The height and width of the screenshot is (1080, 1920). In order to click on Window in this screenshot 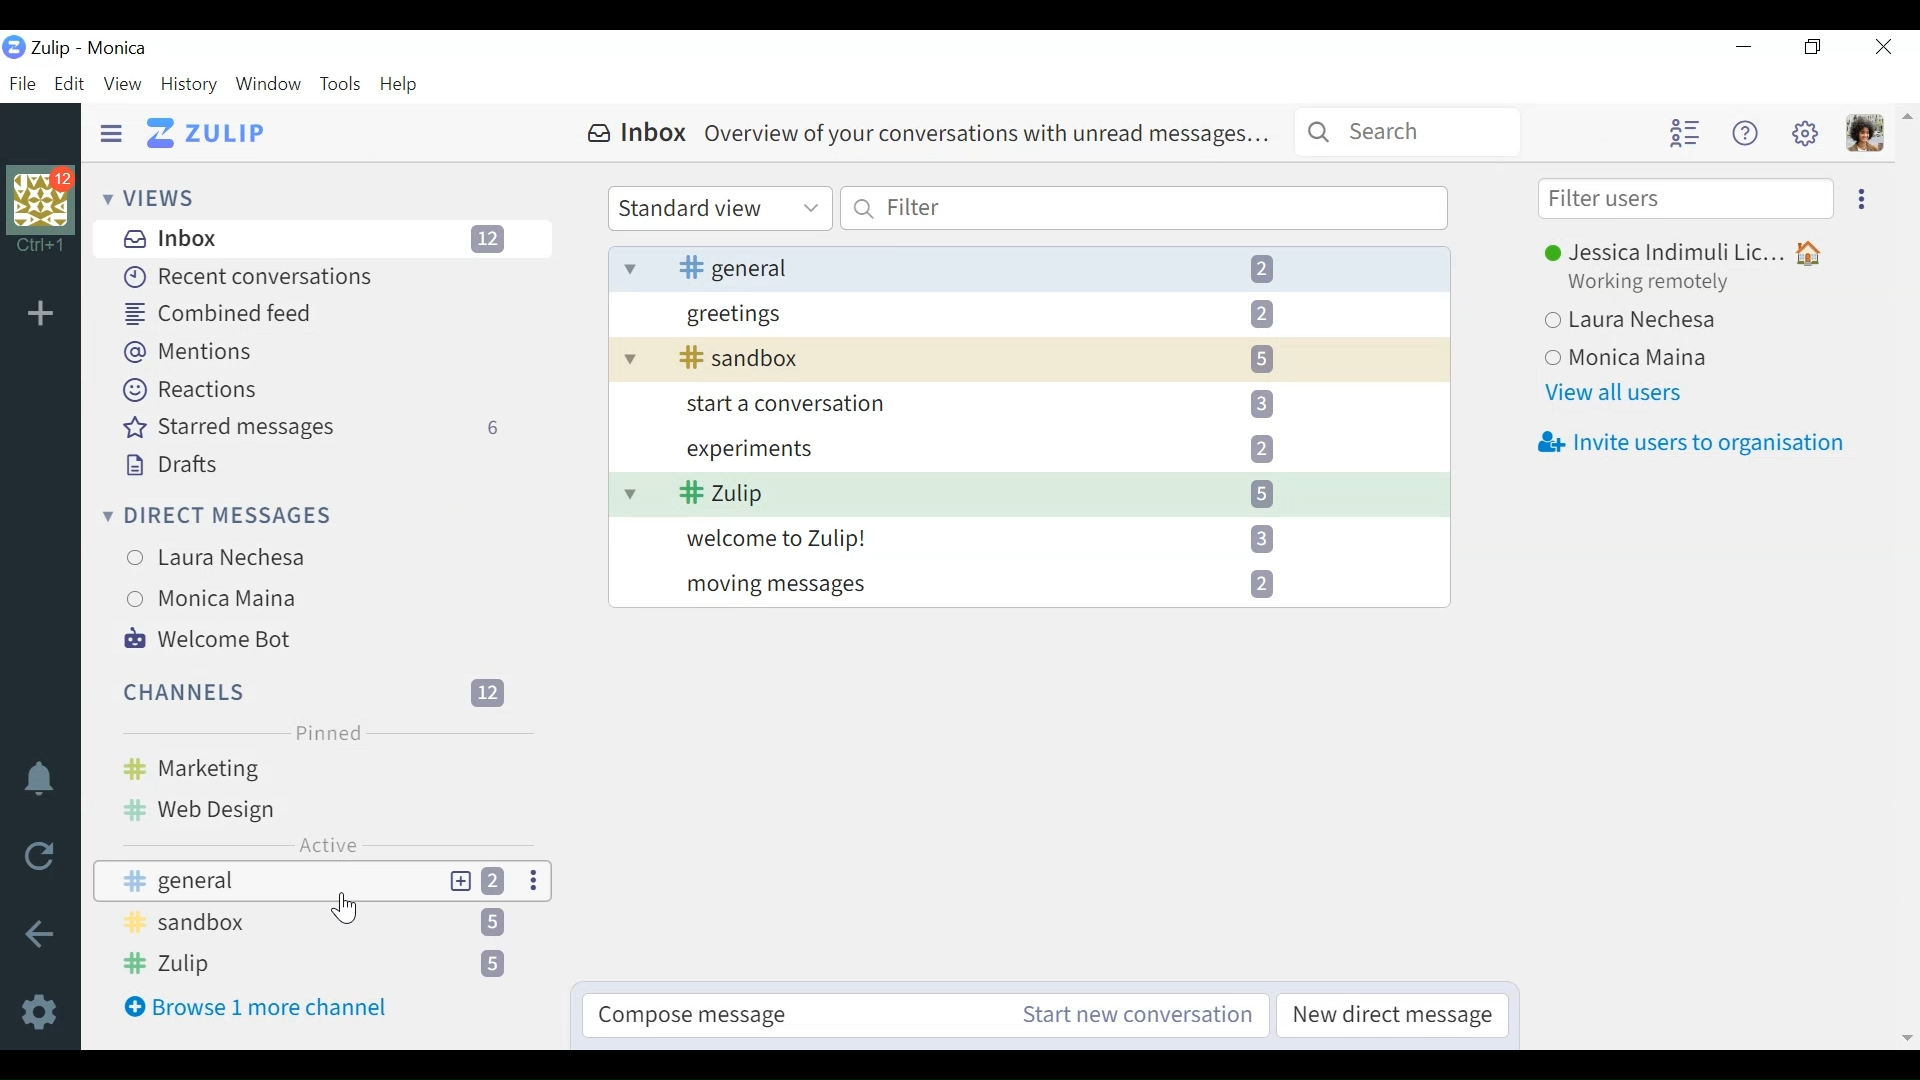, I will do `click(269, 86)`.